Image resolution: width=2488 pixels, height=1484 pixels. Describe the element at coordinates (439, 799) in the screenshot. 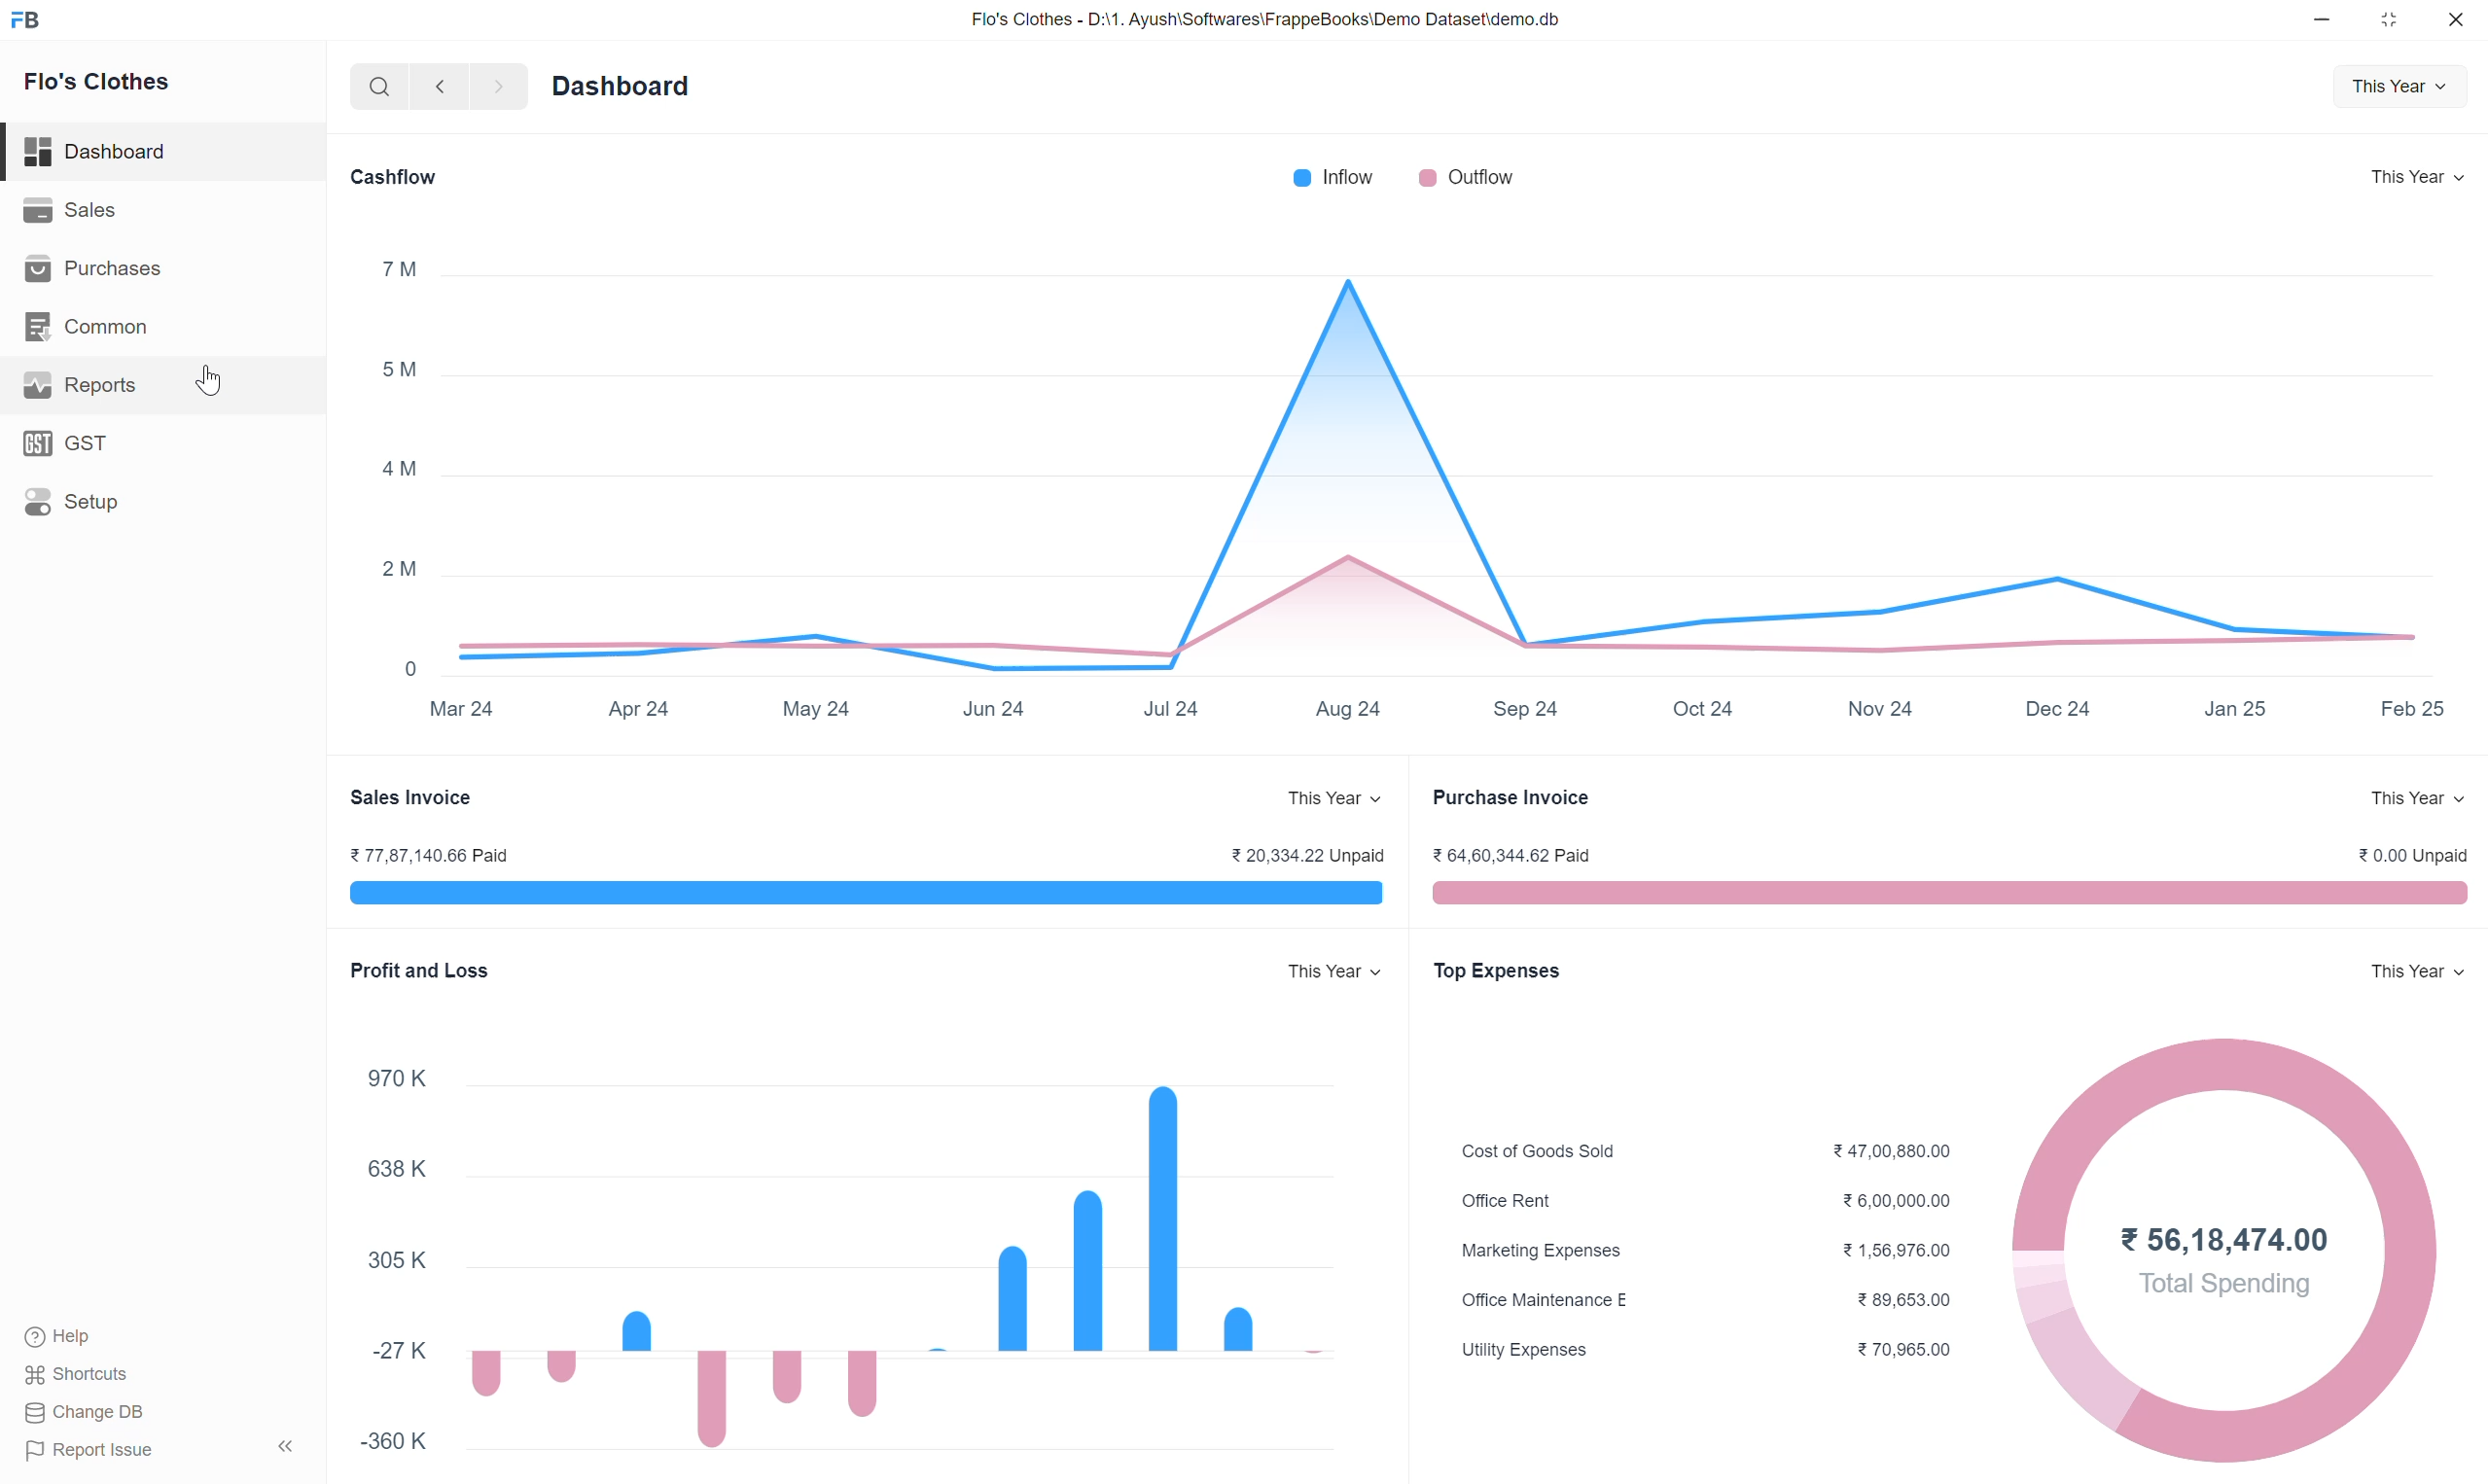

I see `sales invoice` at that location.